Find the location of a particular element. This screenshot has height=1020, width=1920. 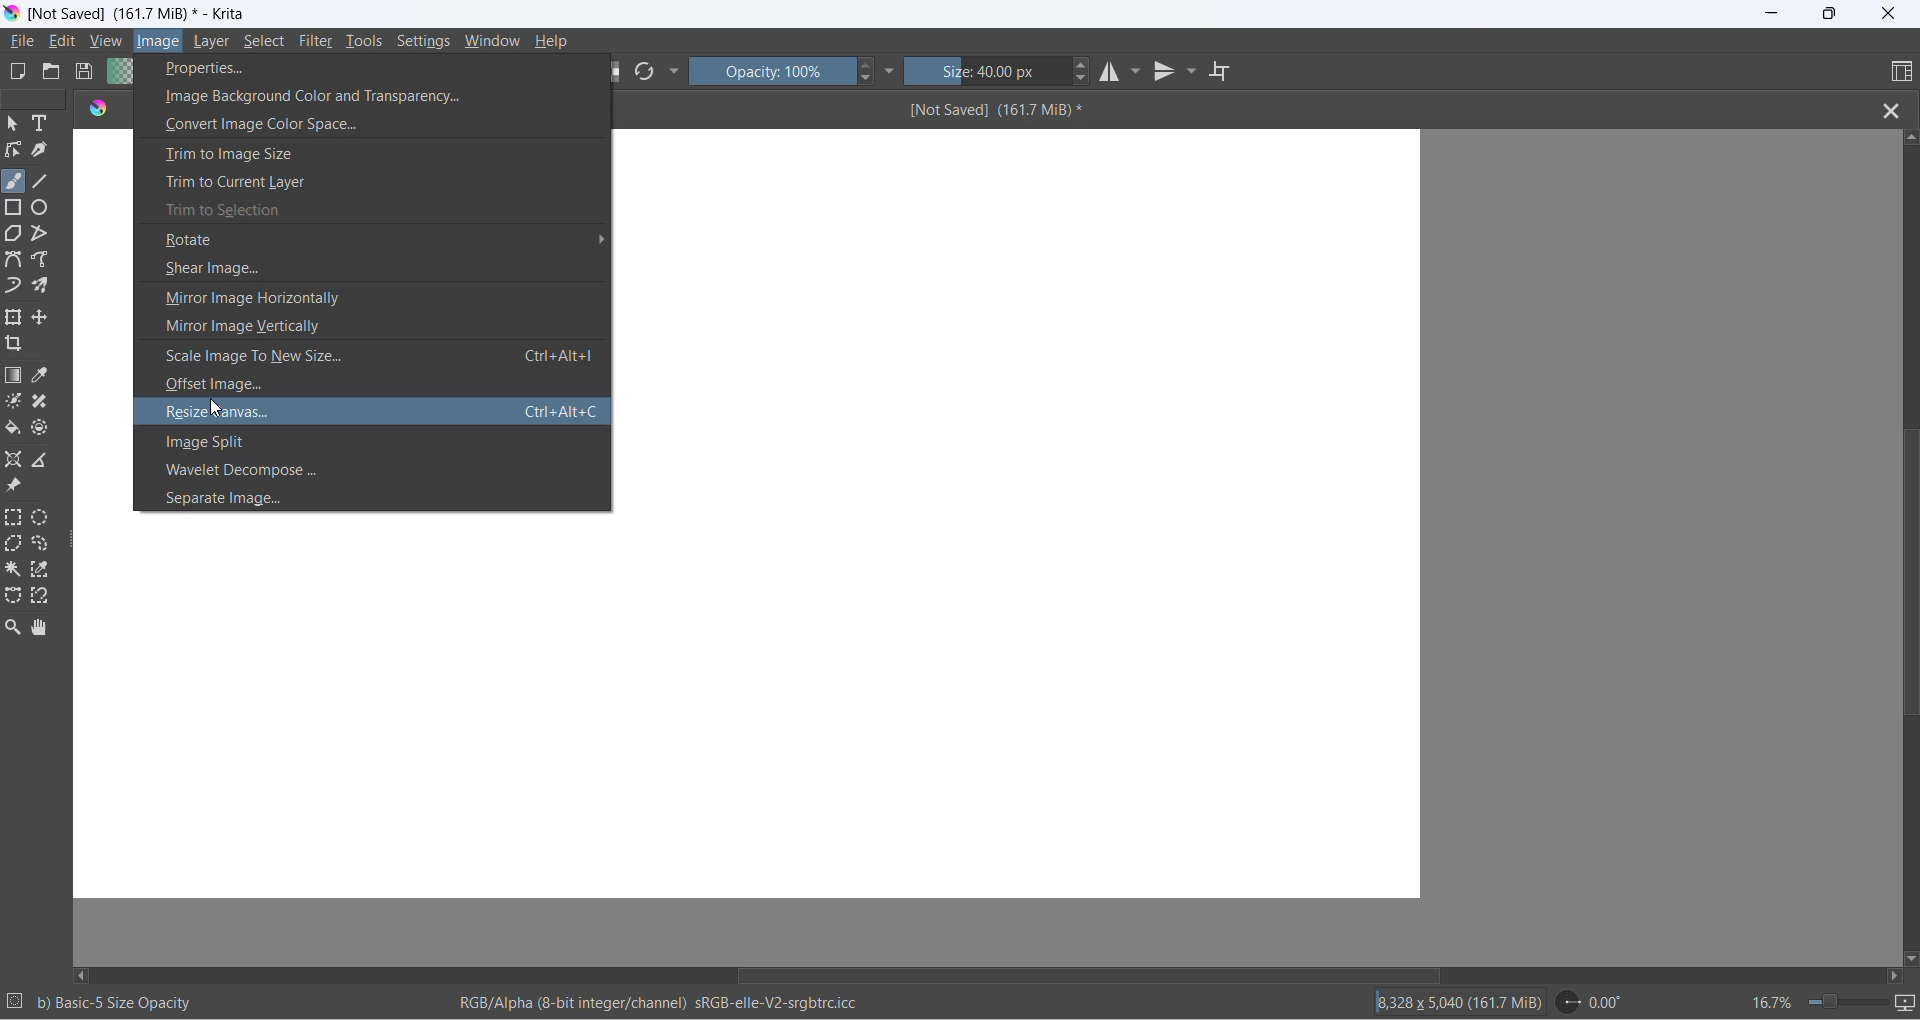

sample a color is located at coordinates (43, 377).